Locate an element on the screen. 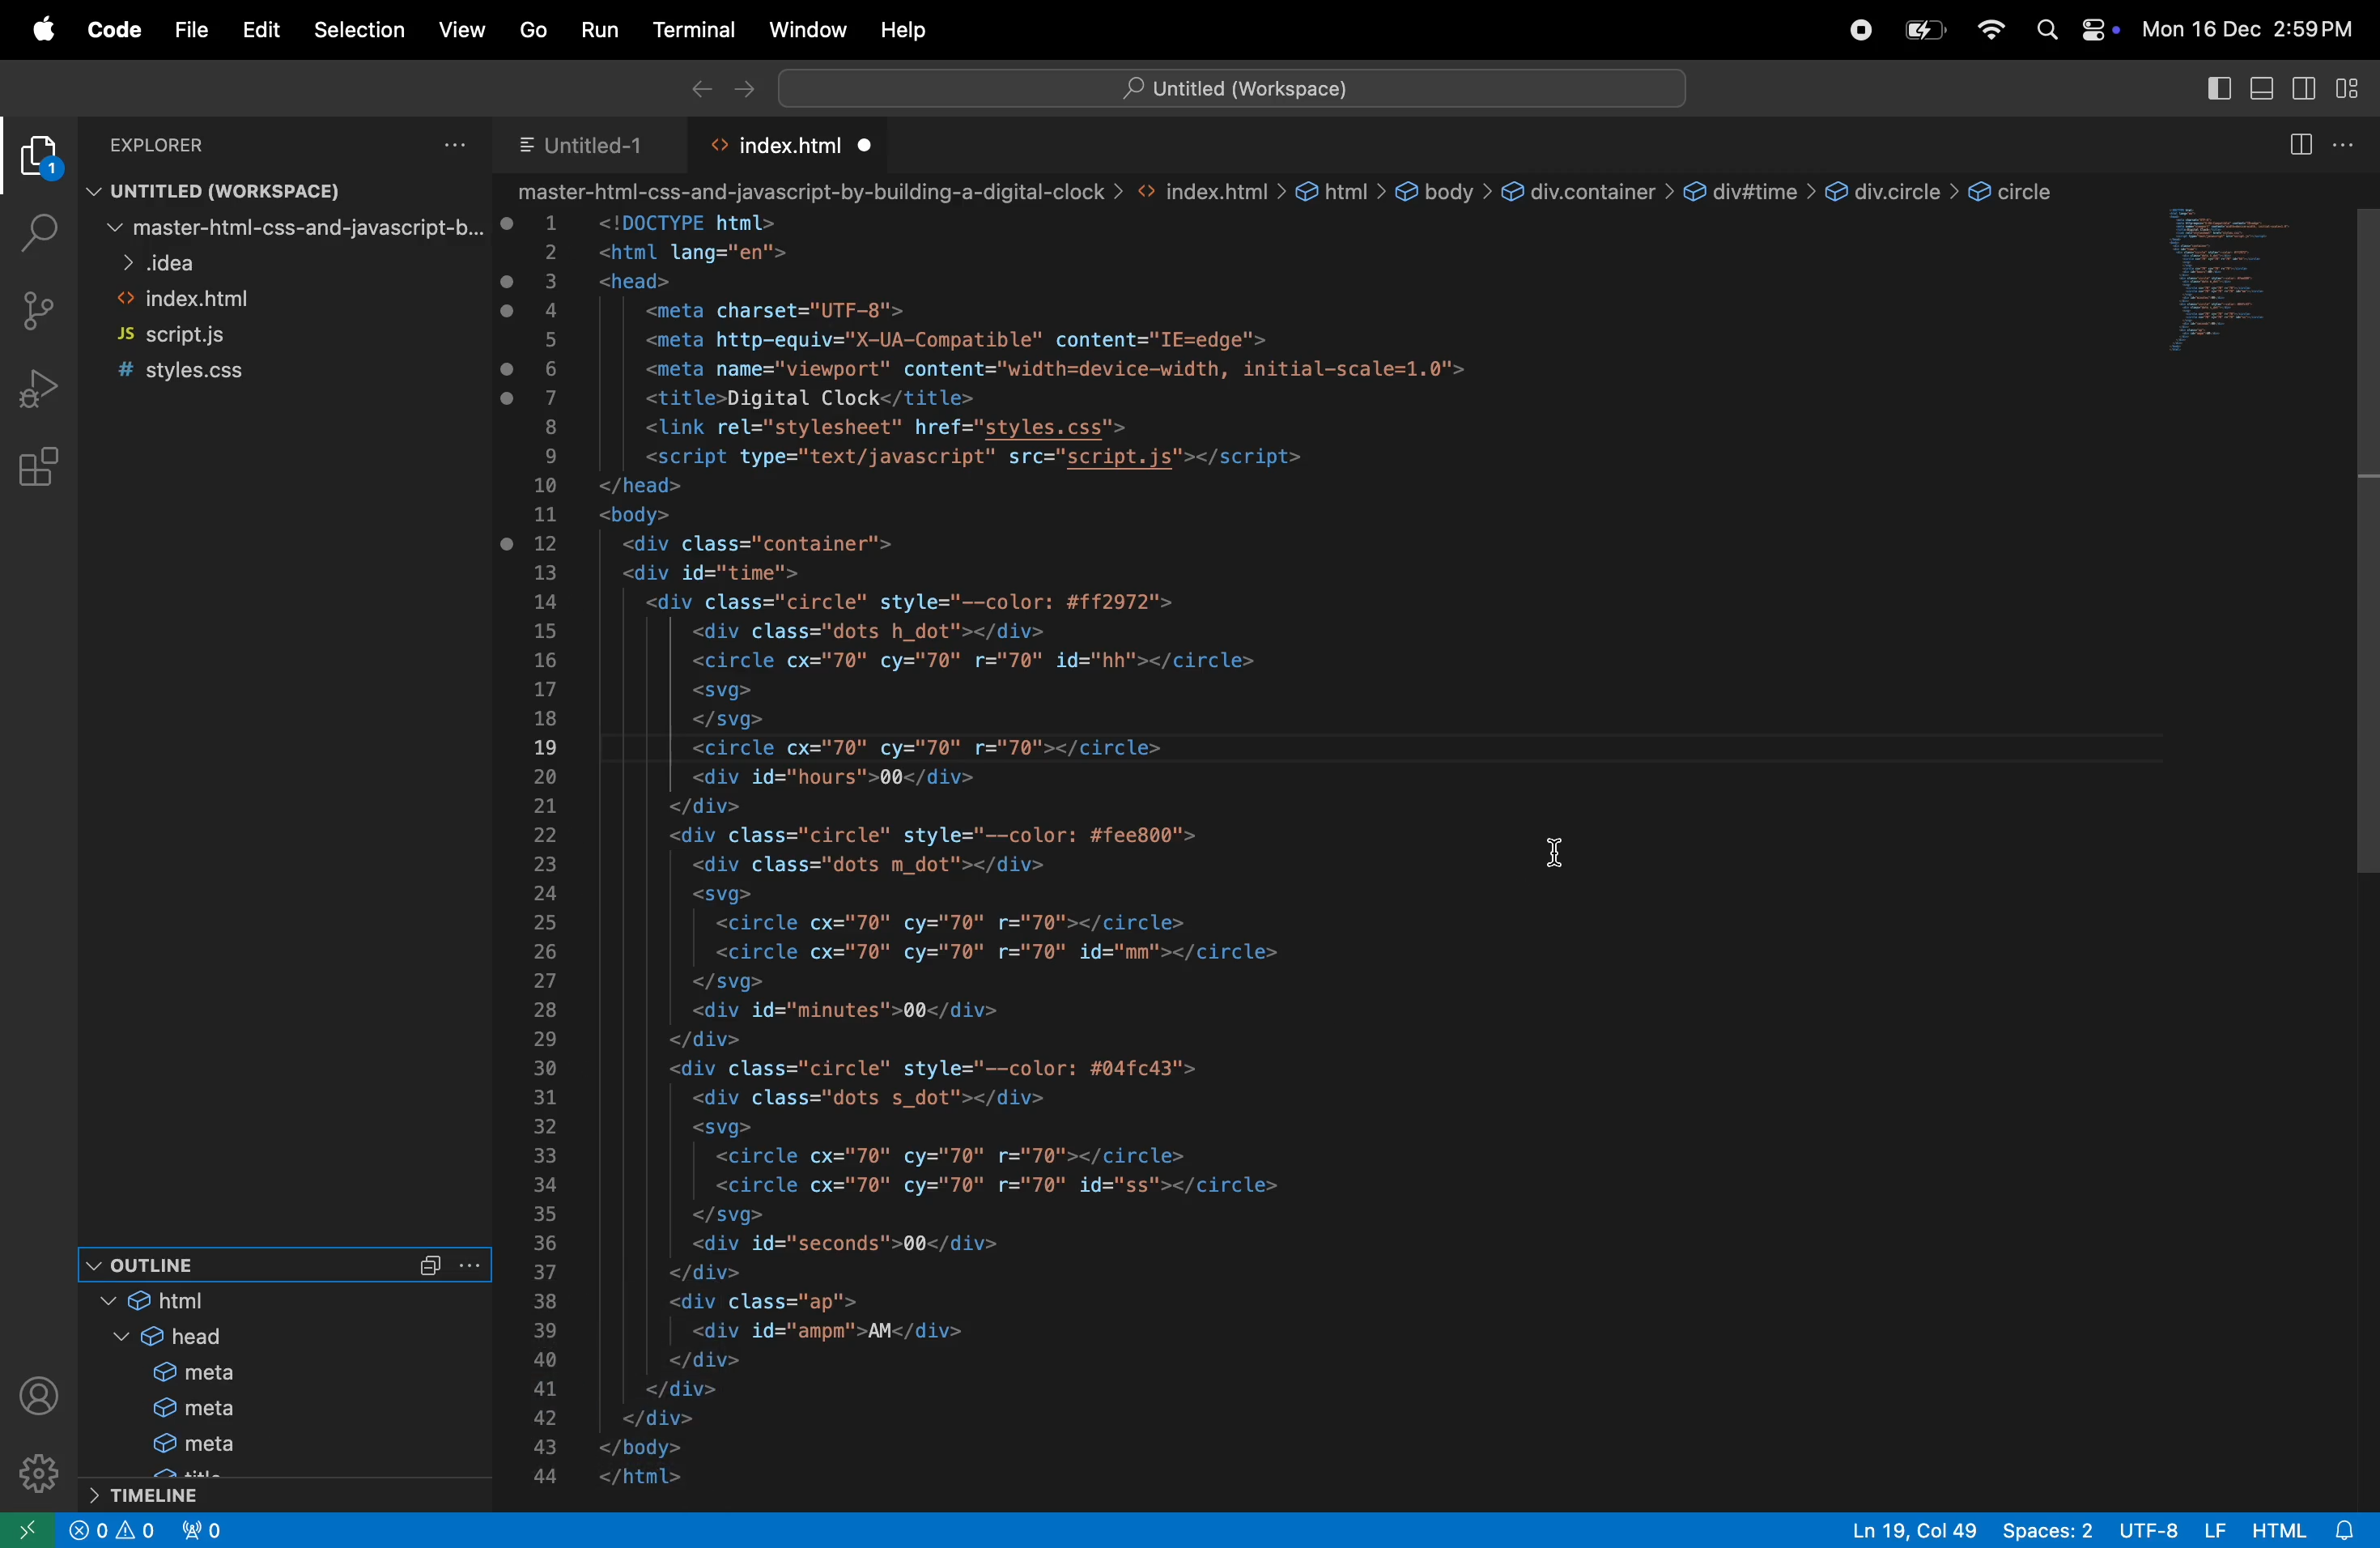 This screenshot has height=1548, width=2380. toggle primary side bar is located at coordinates (2221, 87).